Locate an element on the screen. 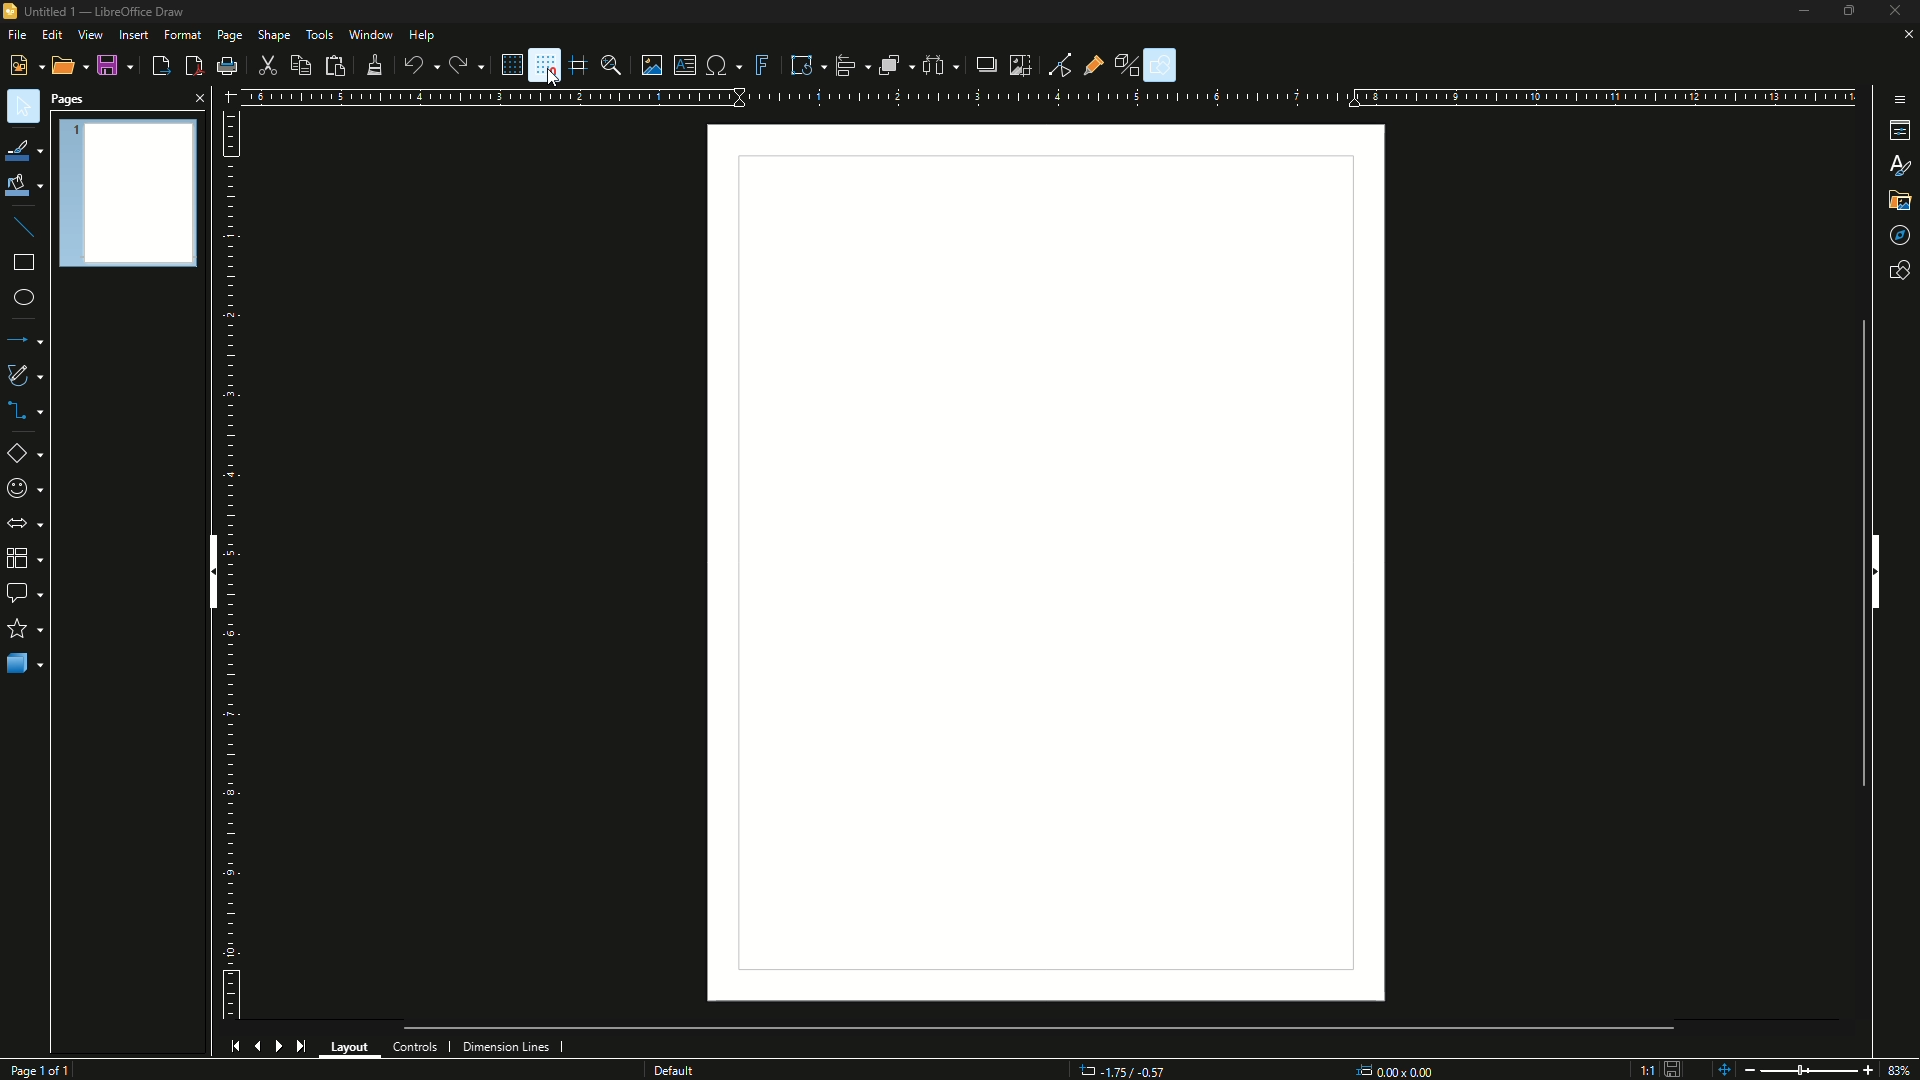 Image resolution: width=1920 pixels, height=1080 pixels. undo is located at coordinates (417, 64).